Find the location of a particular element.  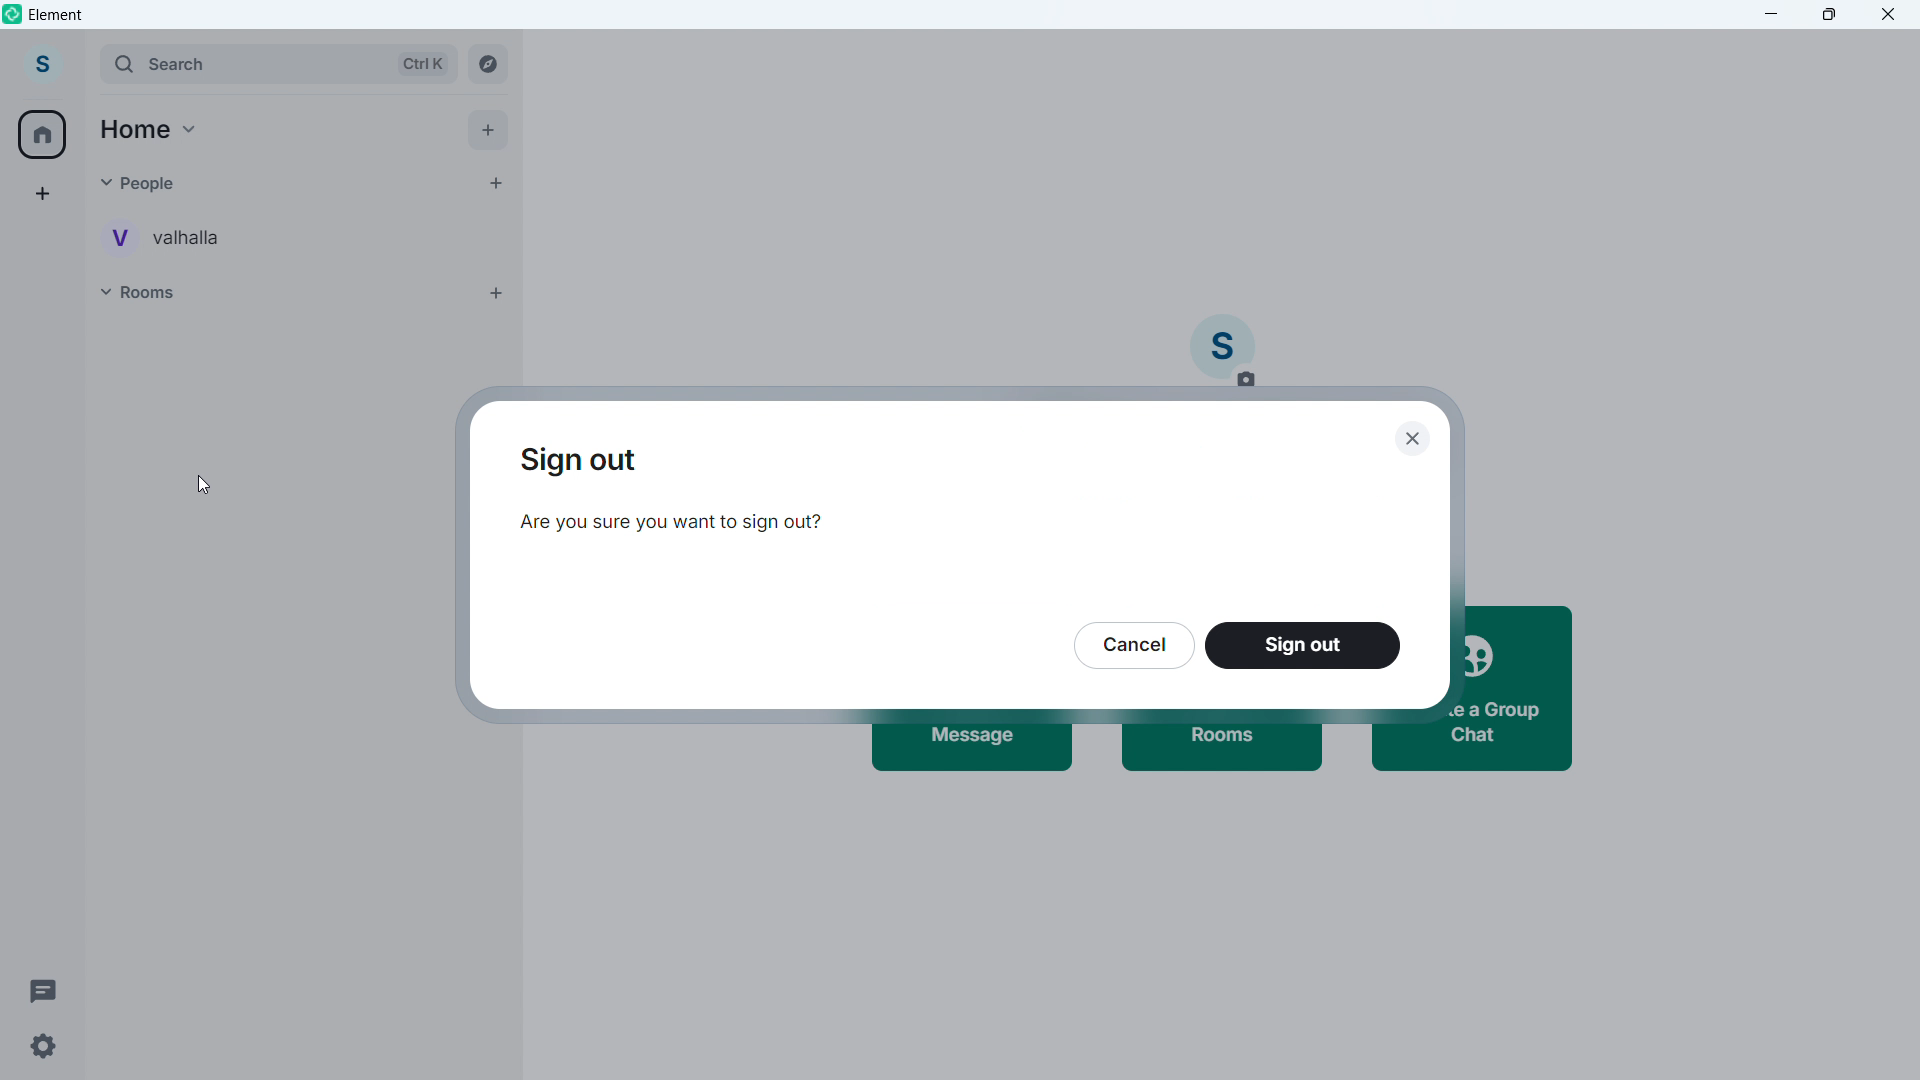

Explore public rooms  is located at coordinates (1222, 755).